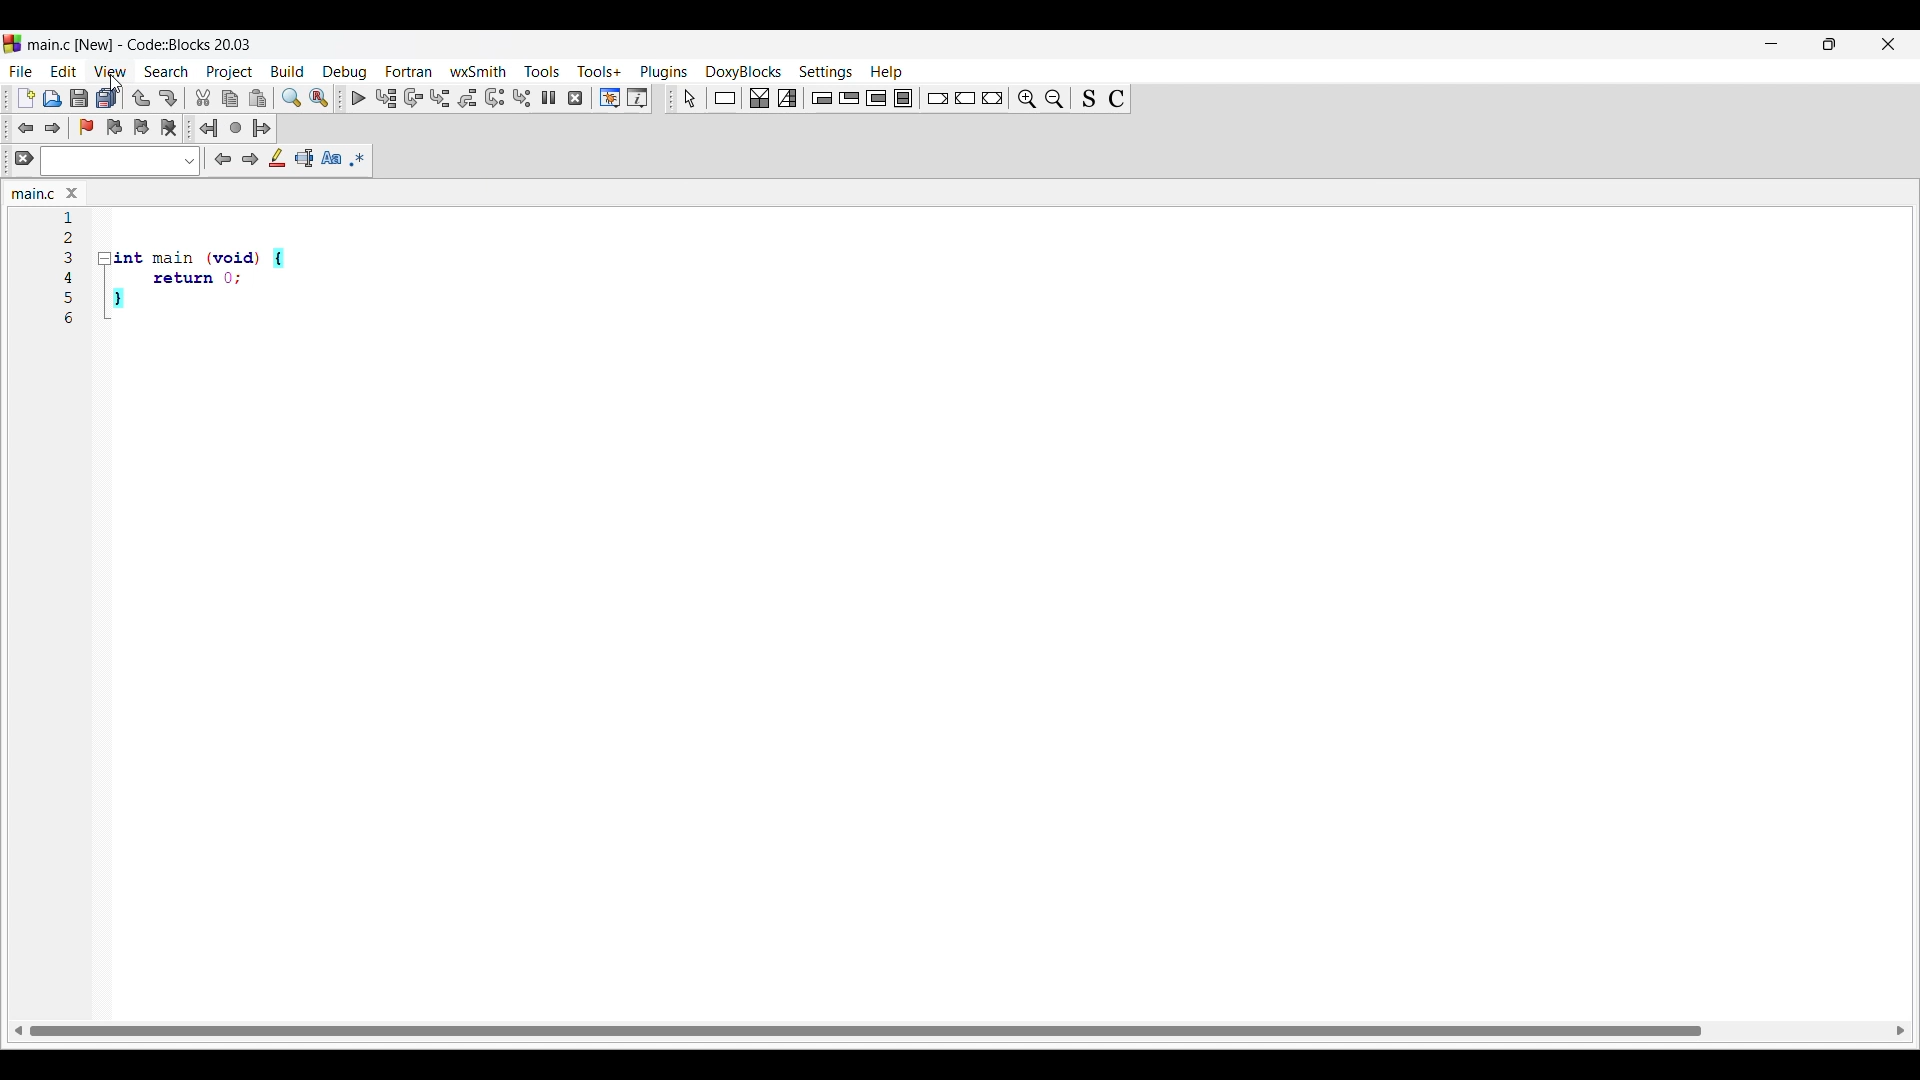  What do you see at coordinates (287, 71) in the screenshot?
I see `Build menu` at bounding box center [287, 71].